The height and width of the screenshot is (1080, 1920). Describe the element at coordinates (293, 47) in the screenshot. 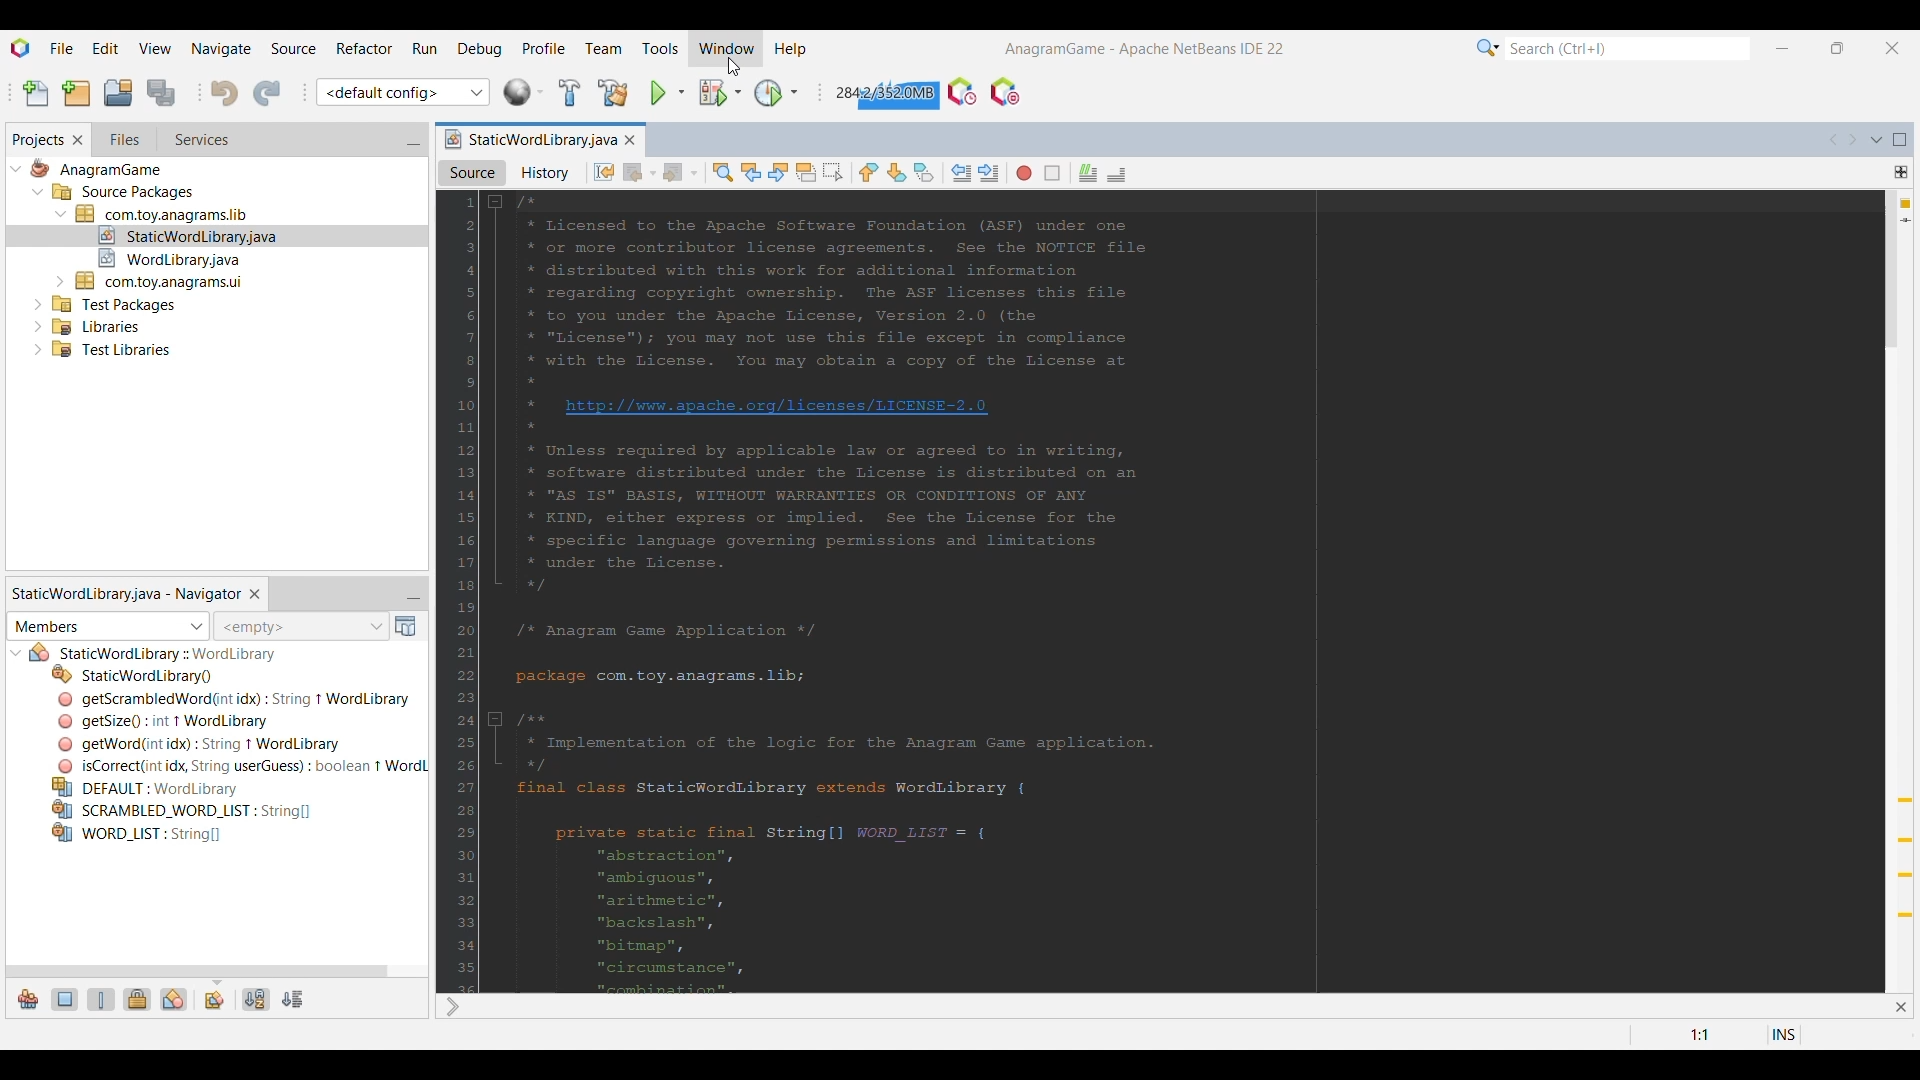

I see `Source menu` at that location.